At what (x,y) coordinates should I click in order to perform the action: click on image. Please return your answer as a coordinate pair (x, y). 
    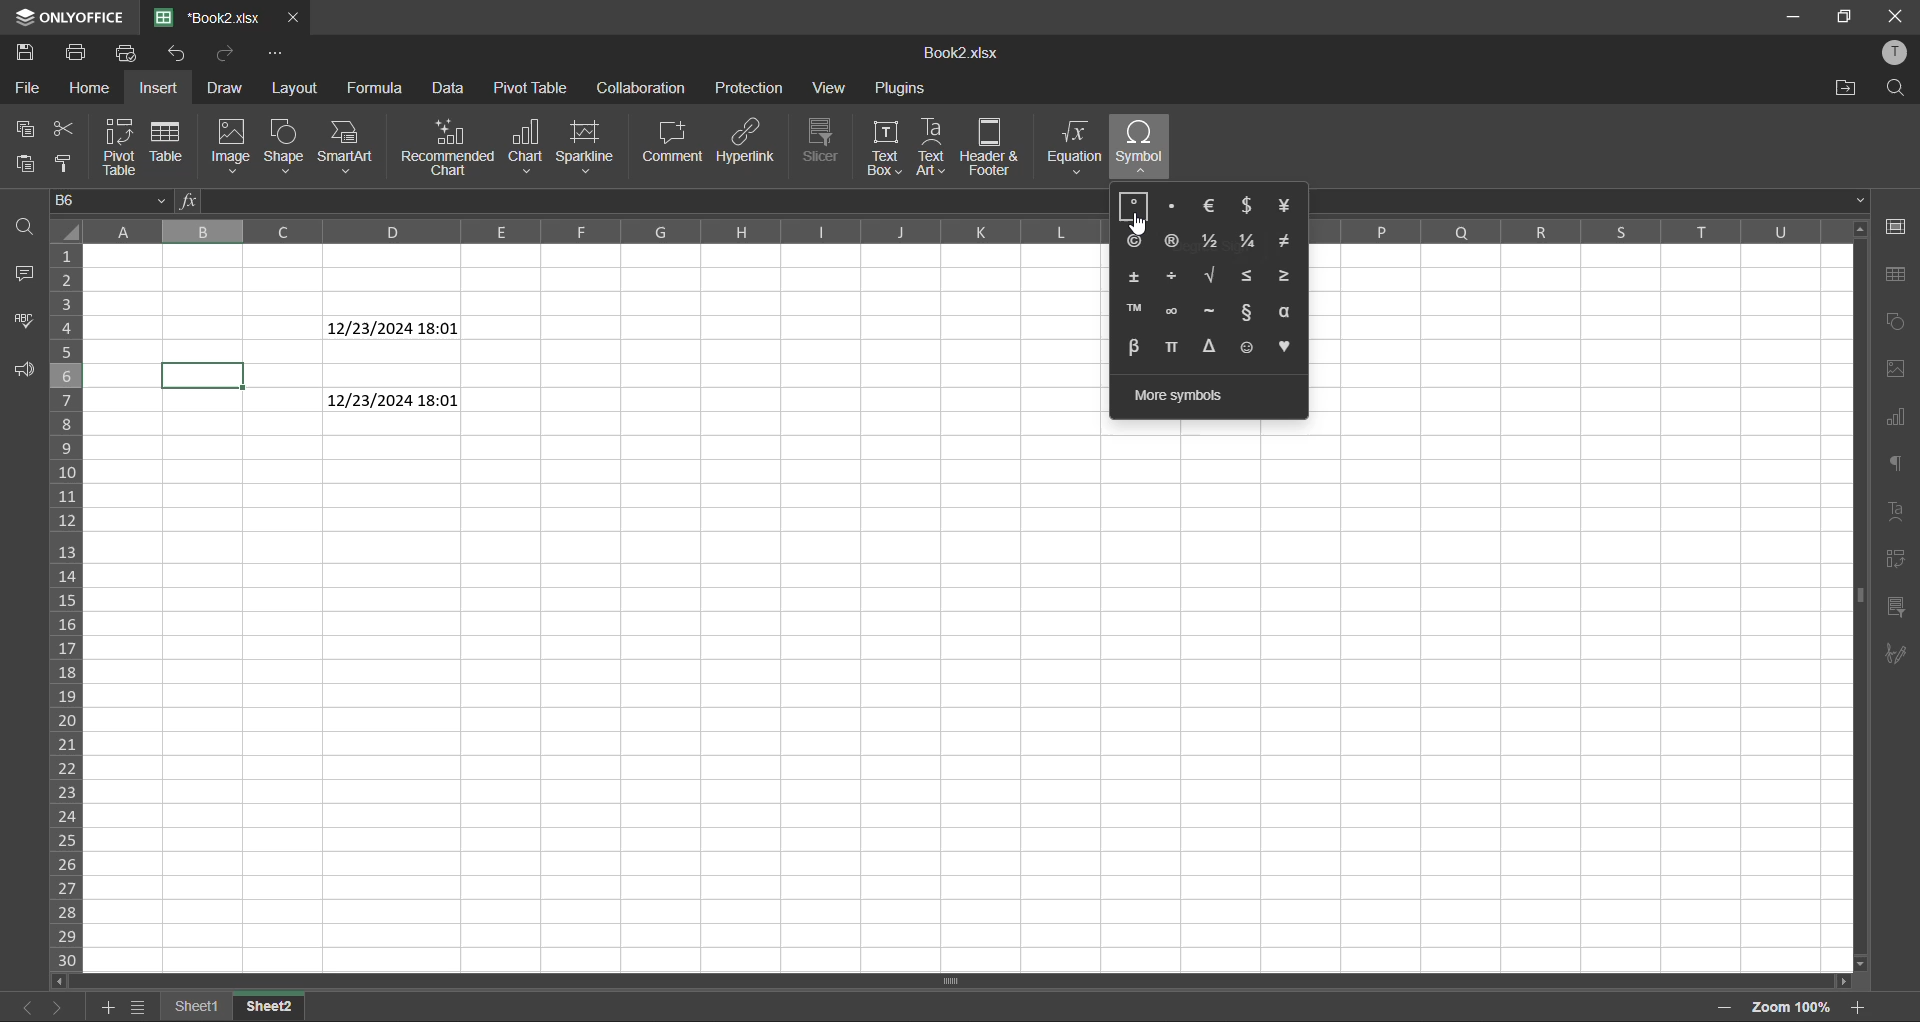
    Looking at the image, I should click on (1895, 369).